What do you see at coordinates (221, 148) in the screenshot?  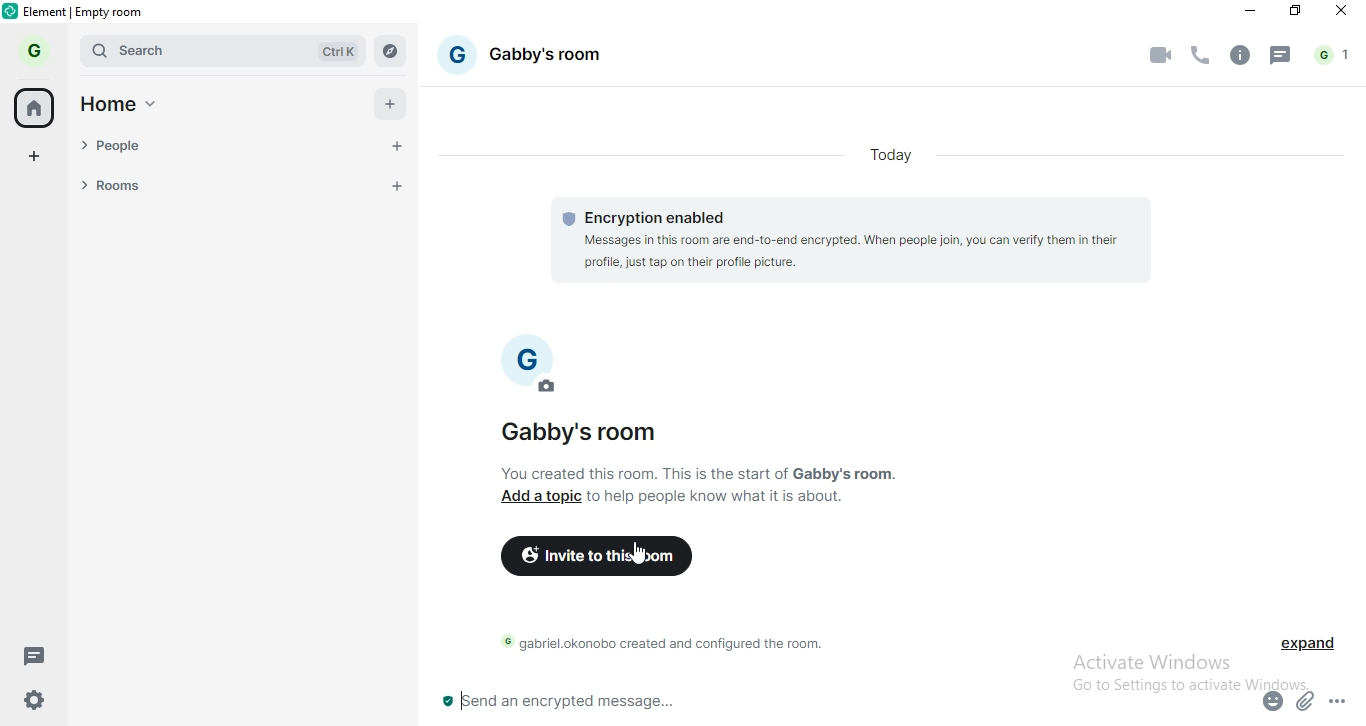 I see `people` at bounding box center [221, 148].